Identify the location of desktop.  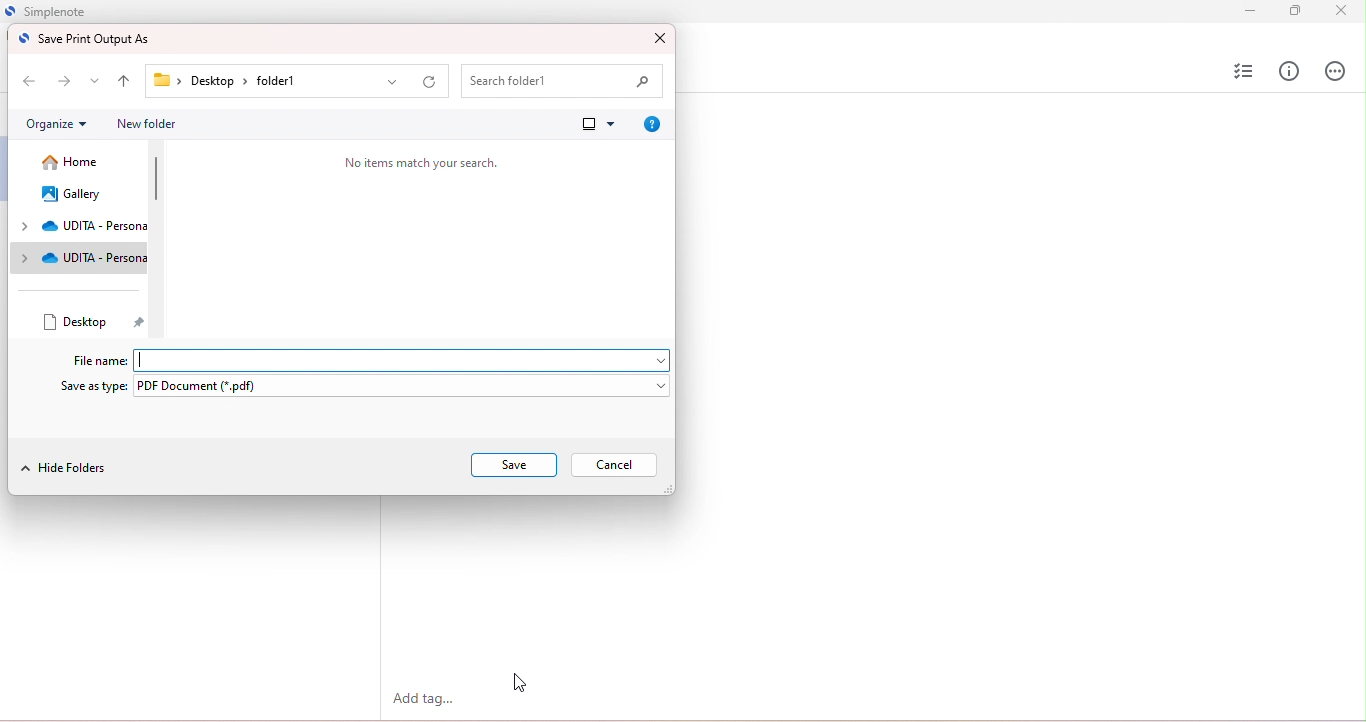
(94, 321).